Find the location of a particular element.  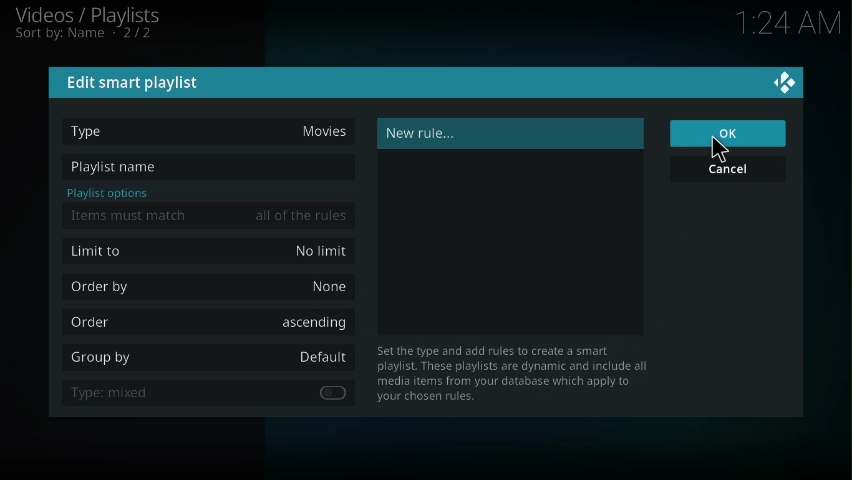

ok is located at coordinates (729, 133).